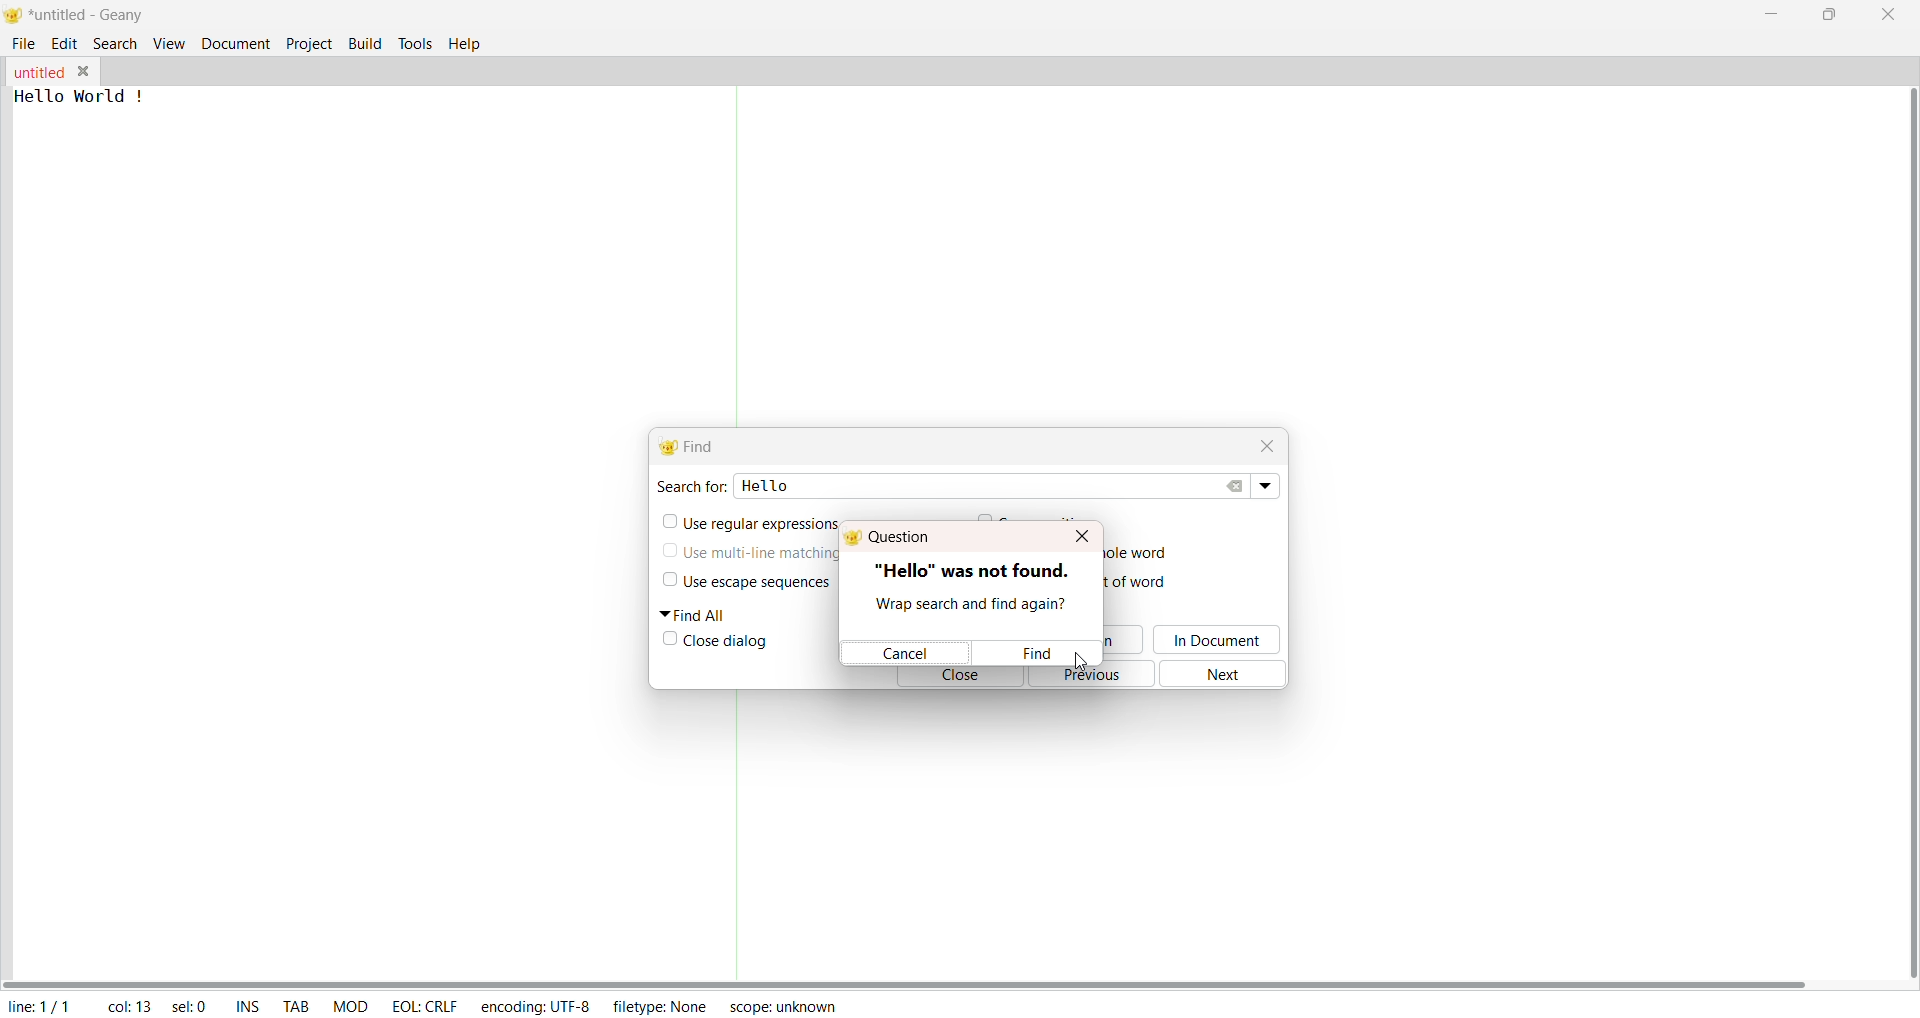 This screenshot has width=1920, height=1018. I want to click on Encoding, so click(534, 1004).